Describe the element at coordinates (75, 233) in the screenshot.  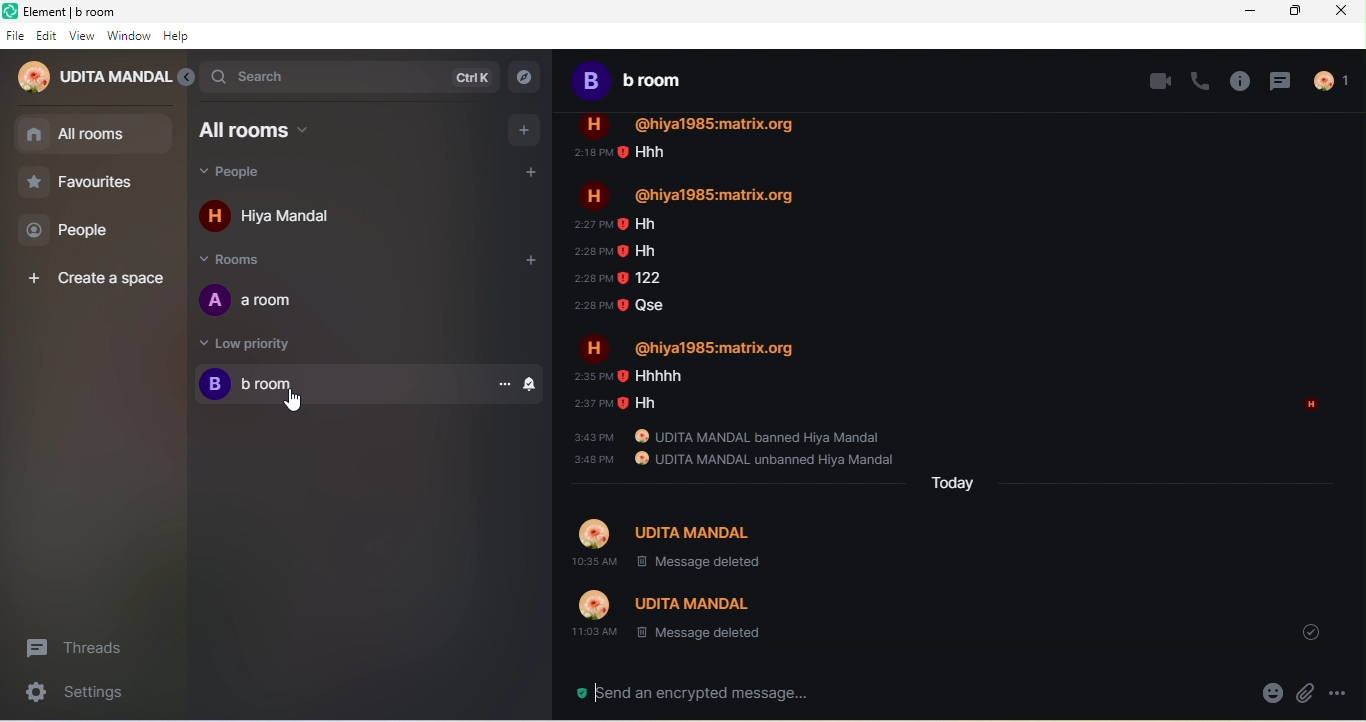
I see `people` at that location.